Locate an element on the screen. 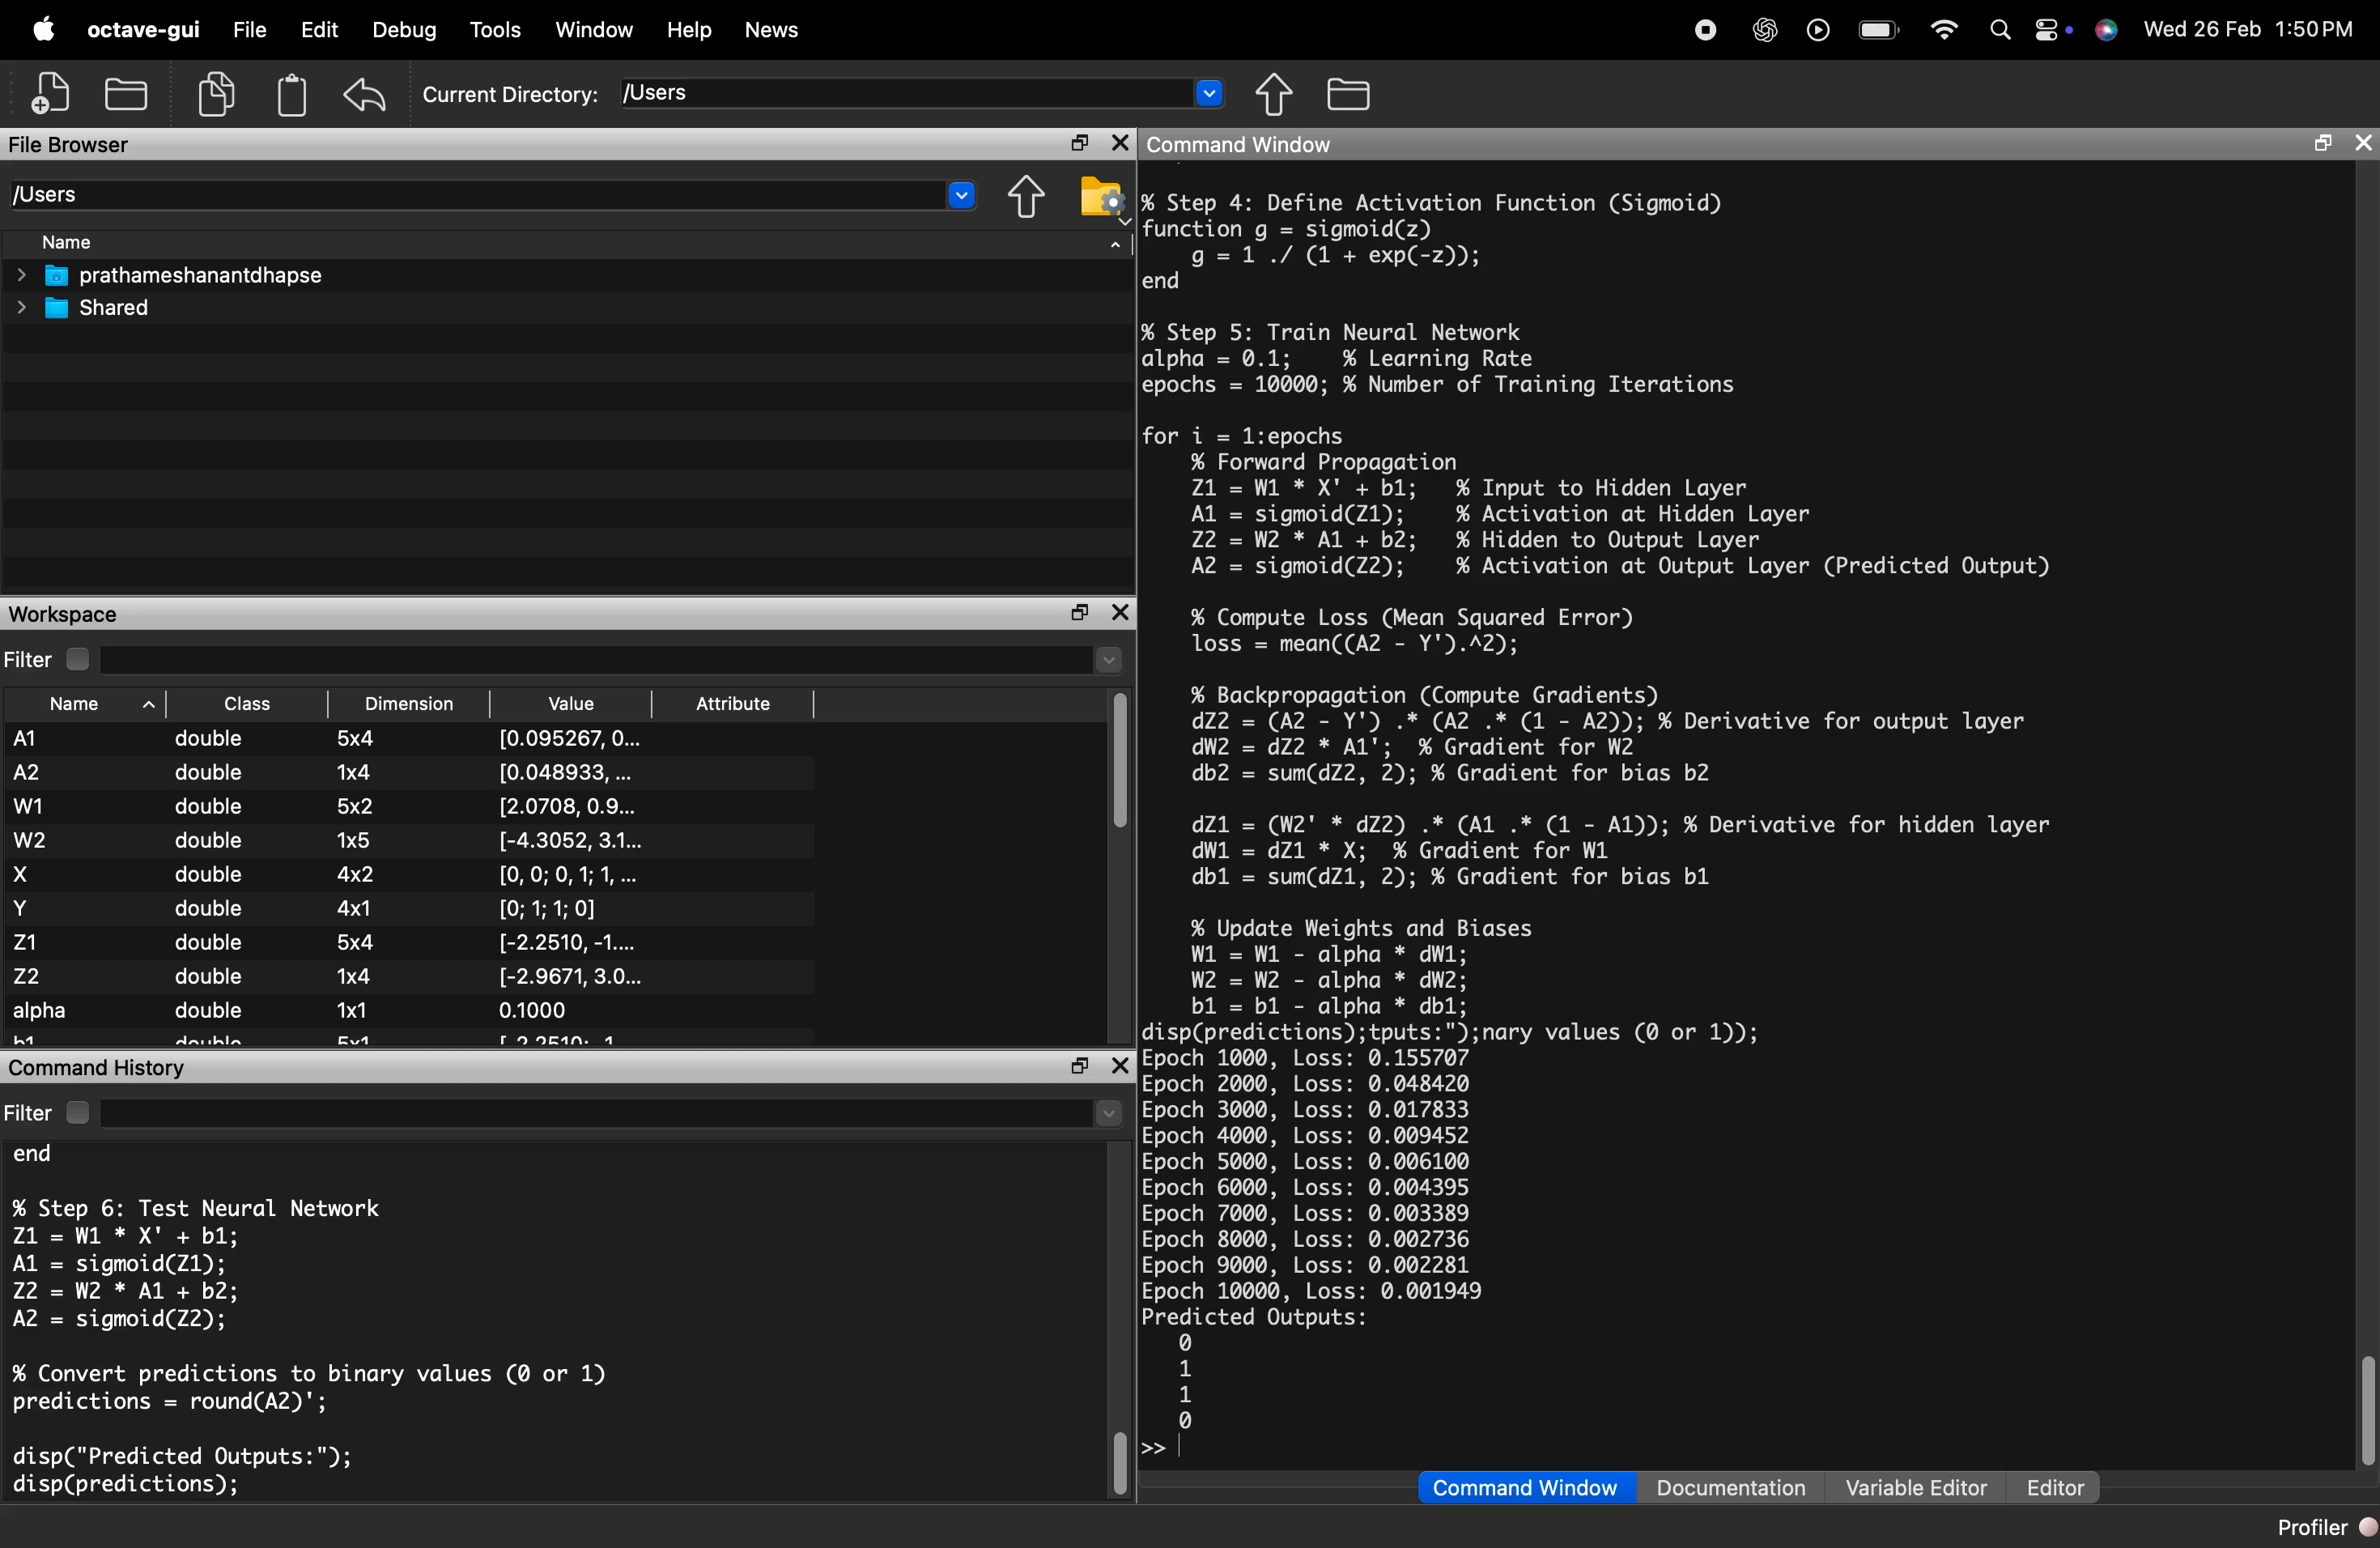  Variable Editor is located at coordinates (1918, 1487).